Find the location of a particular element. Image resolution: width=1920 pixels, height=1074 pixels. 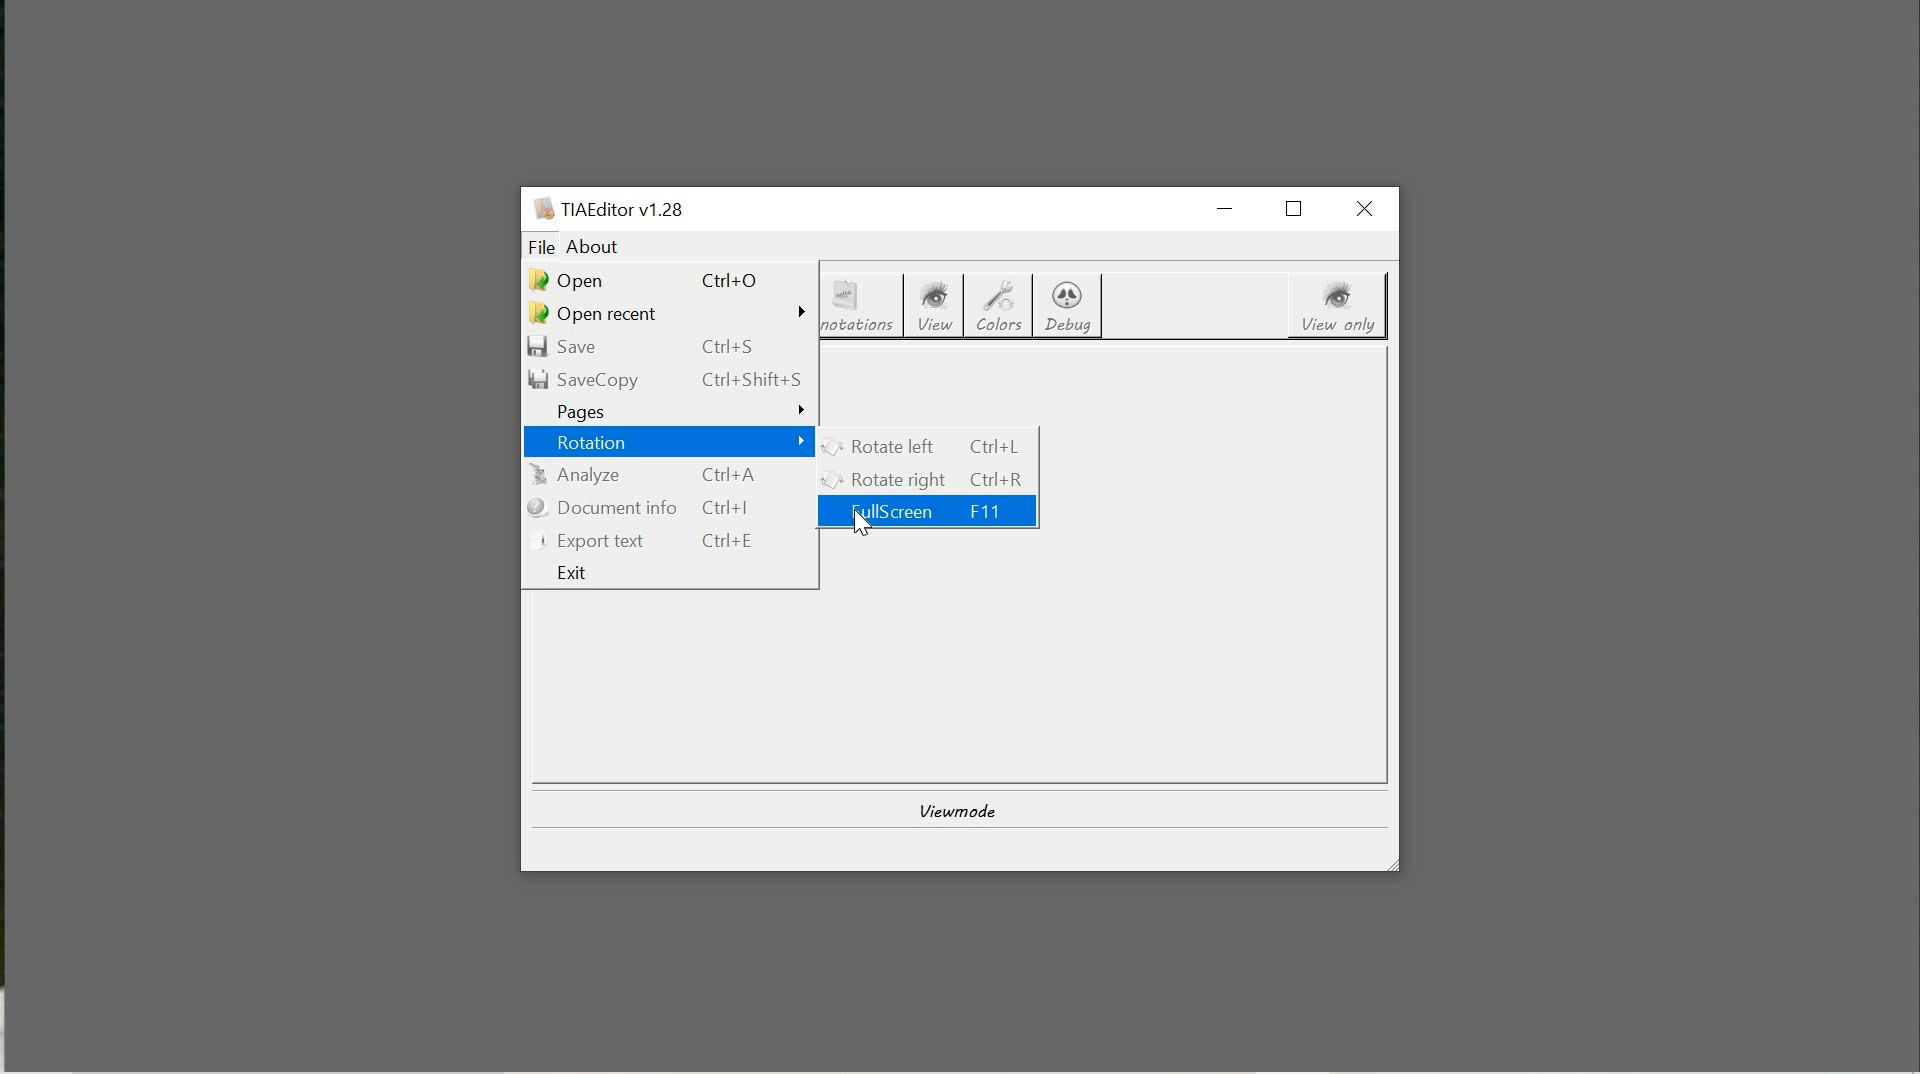

savecopy is located at coordinates (668, 379).